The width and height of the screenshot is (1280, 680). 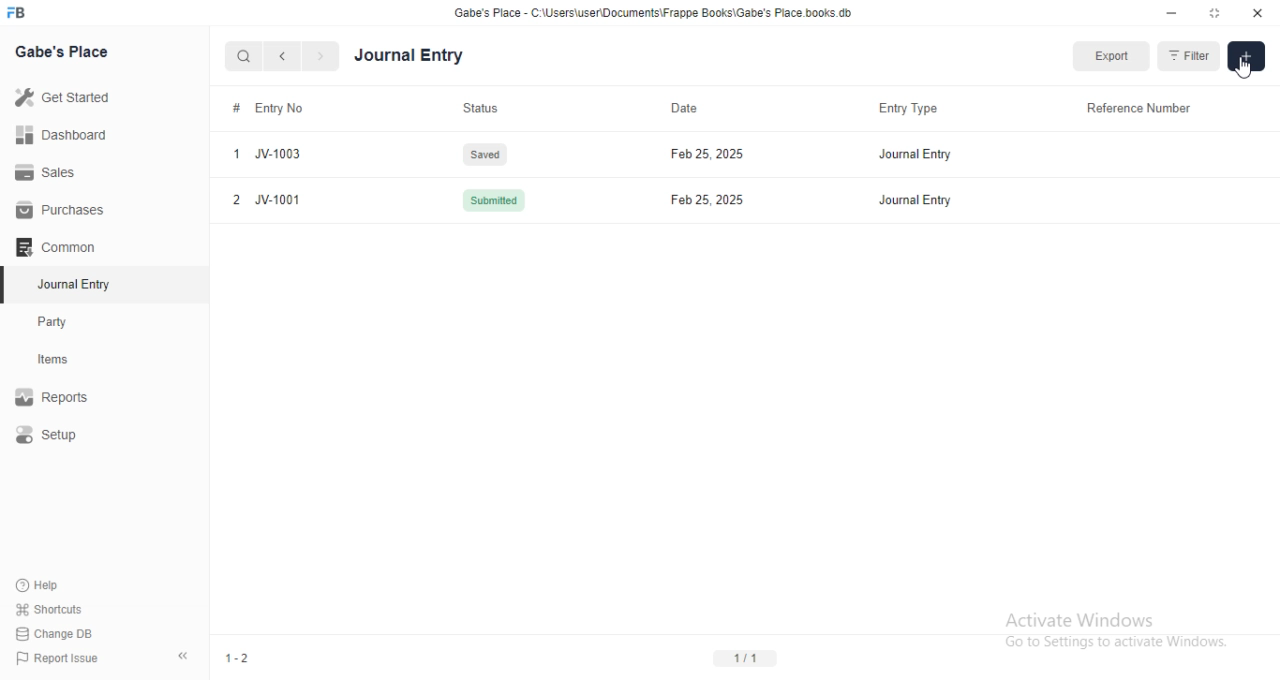 I want to click on Minimize, so click(x=1172, y=13).